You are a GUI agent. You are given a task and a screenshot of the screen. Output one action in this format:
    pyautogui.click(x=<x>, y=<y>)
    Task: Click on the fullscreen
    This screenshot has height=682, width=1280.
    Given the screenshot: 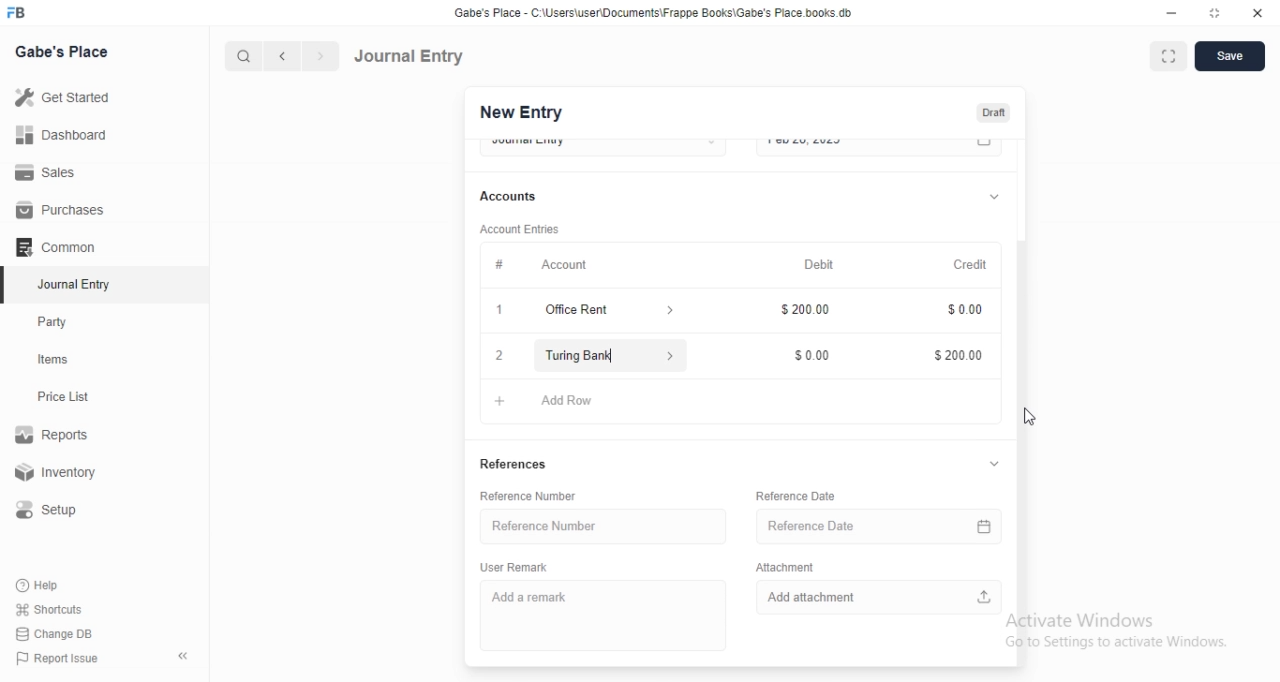 What is the action you would take?
    pyautogui.click(x=1166, y=57)
    